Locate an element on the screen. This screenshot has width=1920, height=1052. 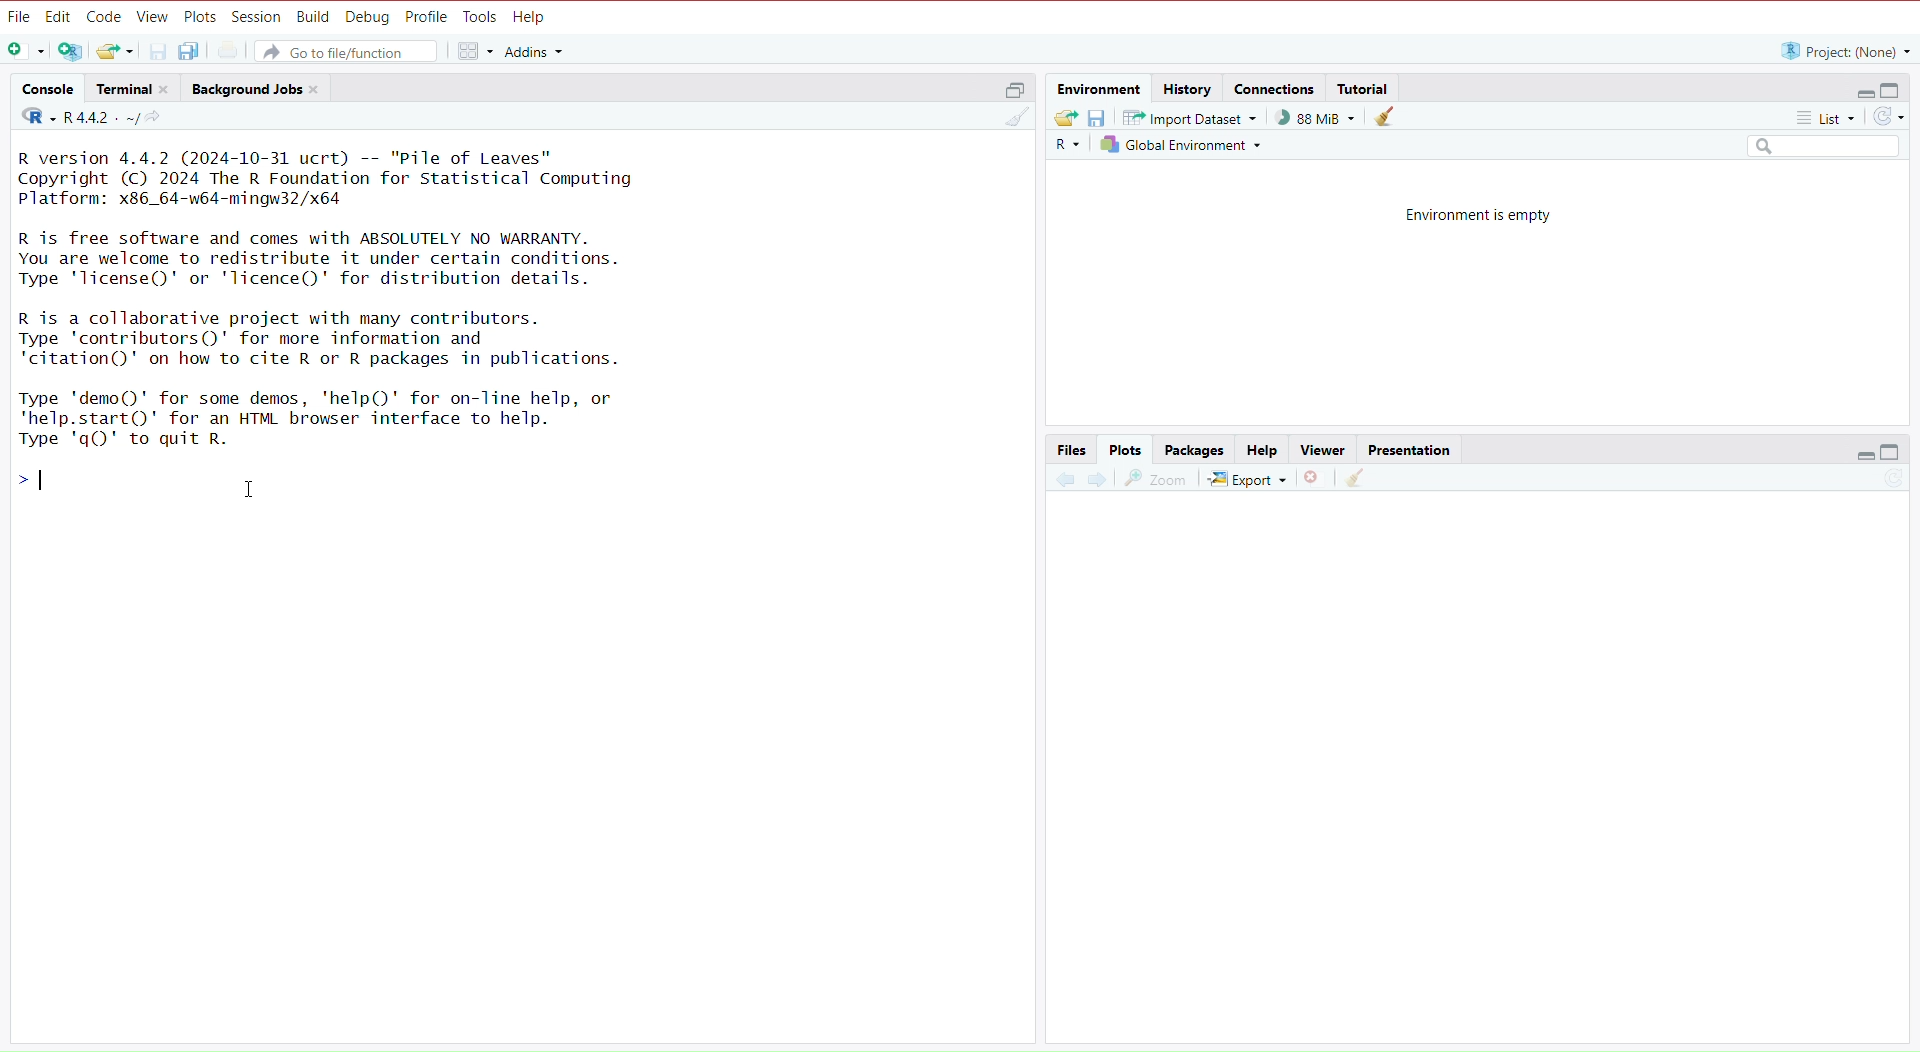
Full Height is located at coordinates (1893, 450).